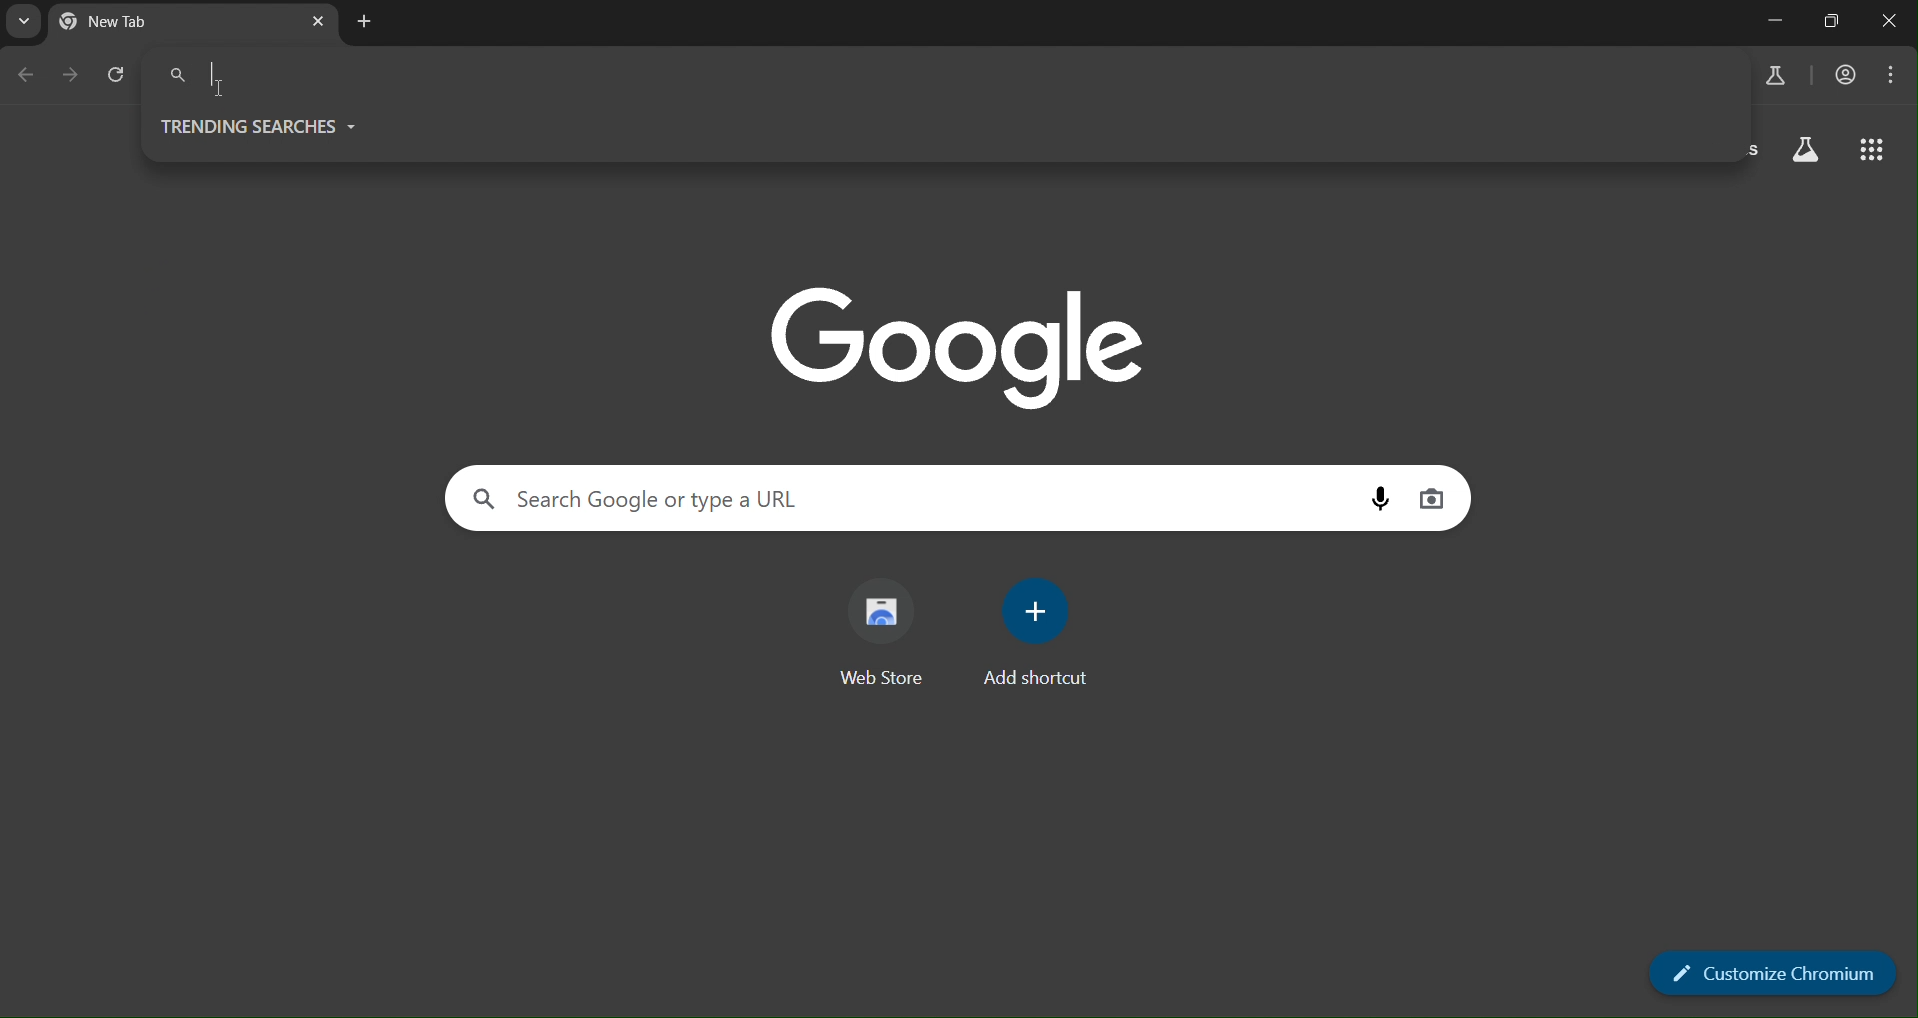  What do you see at coordinates (363, 25) in the screenshot?
I see `new tab` at bounding box center [363, 25].